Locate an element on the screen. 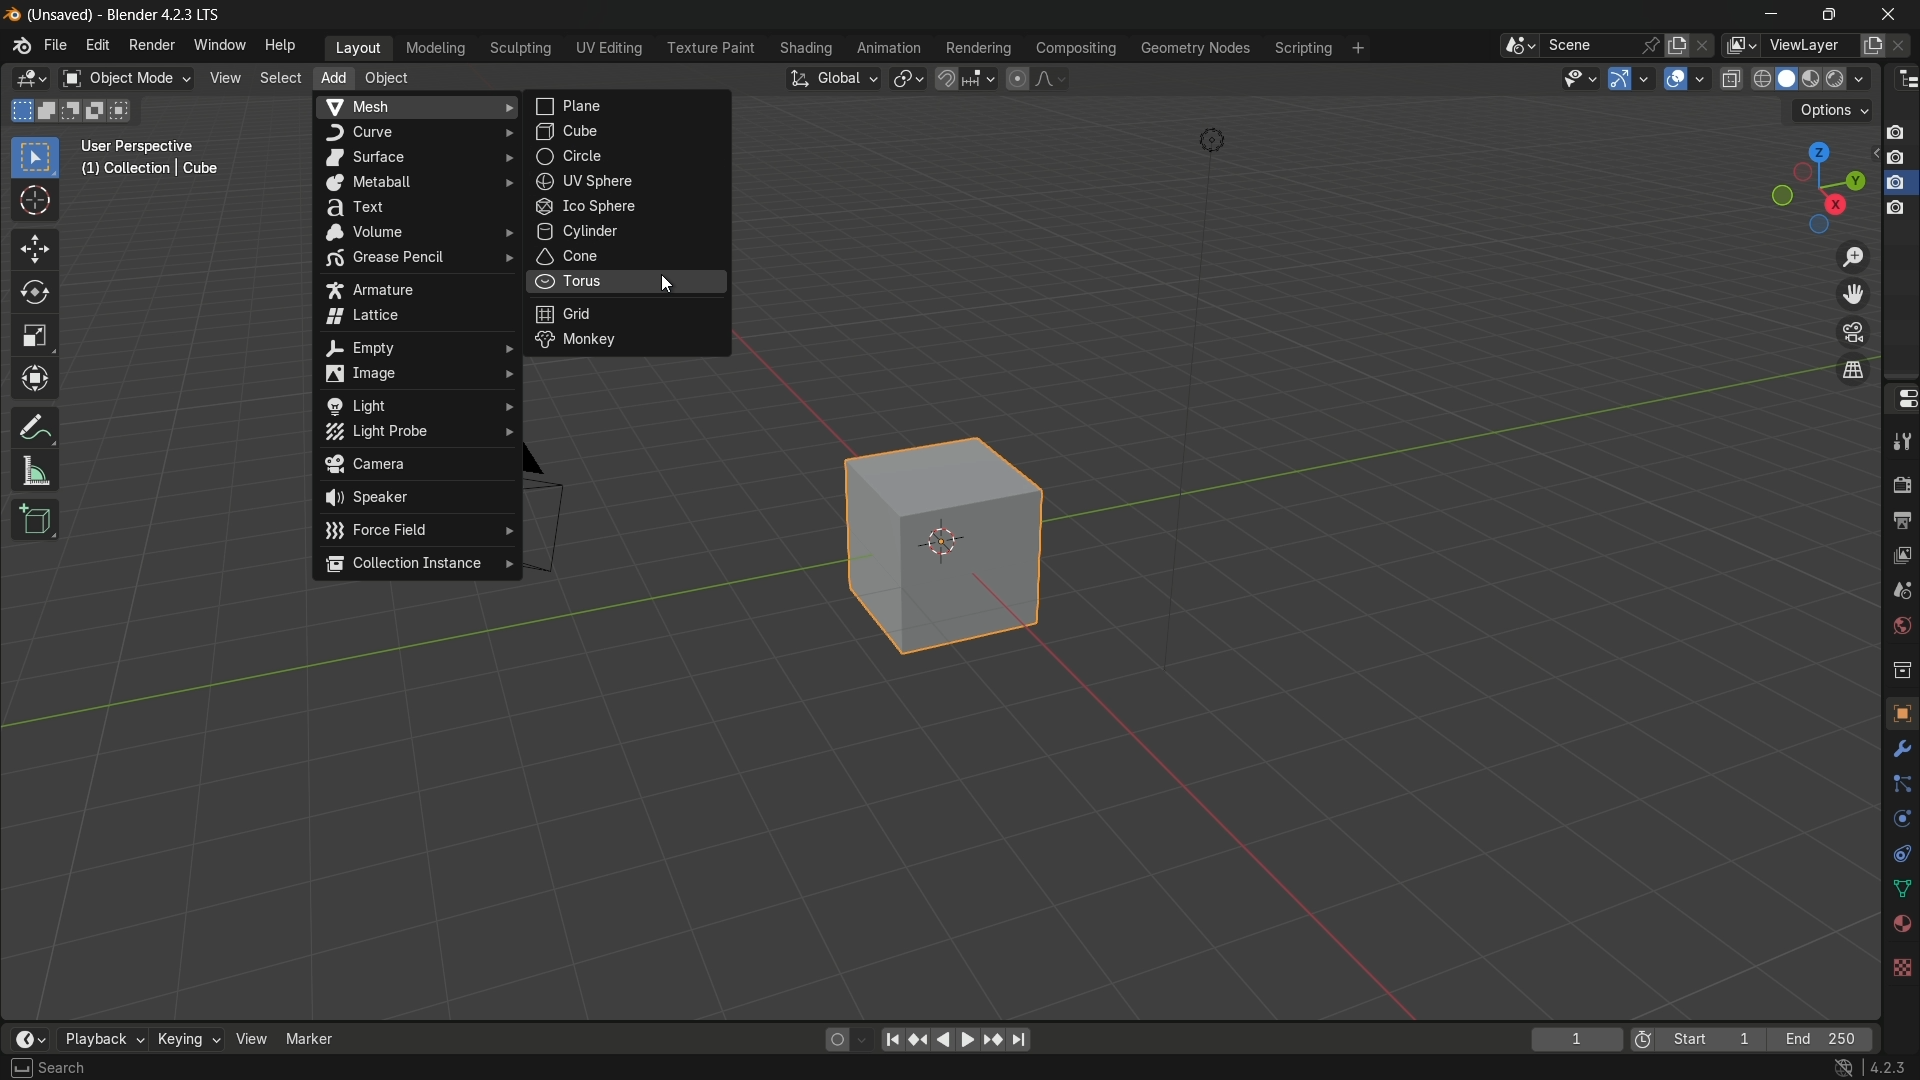 The image size is (1920, 1080). compositing is located at coordinates (1076, 48).